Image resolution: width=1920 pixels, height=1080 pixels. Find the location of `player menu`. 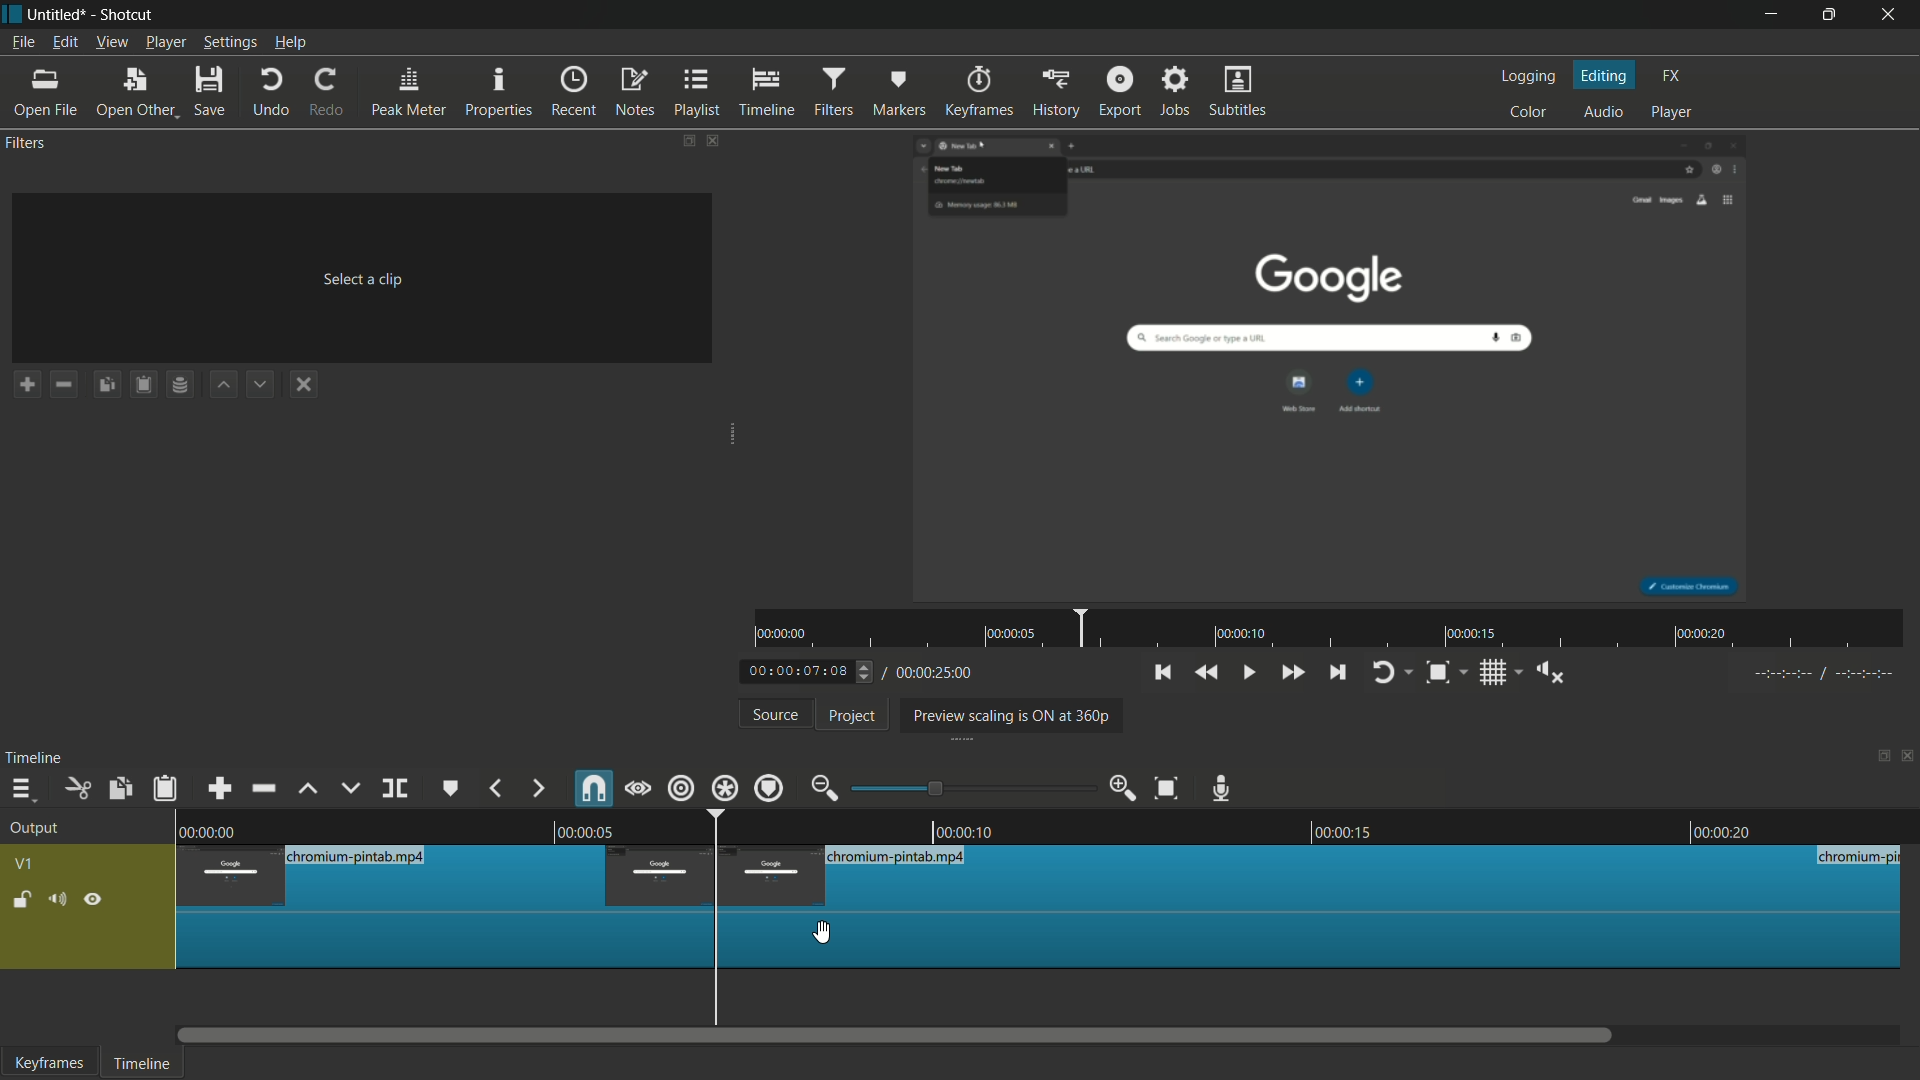

player menu is located at coordinates (167, 41).